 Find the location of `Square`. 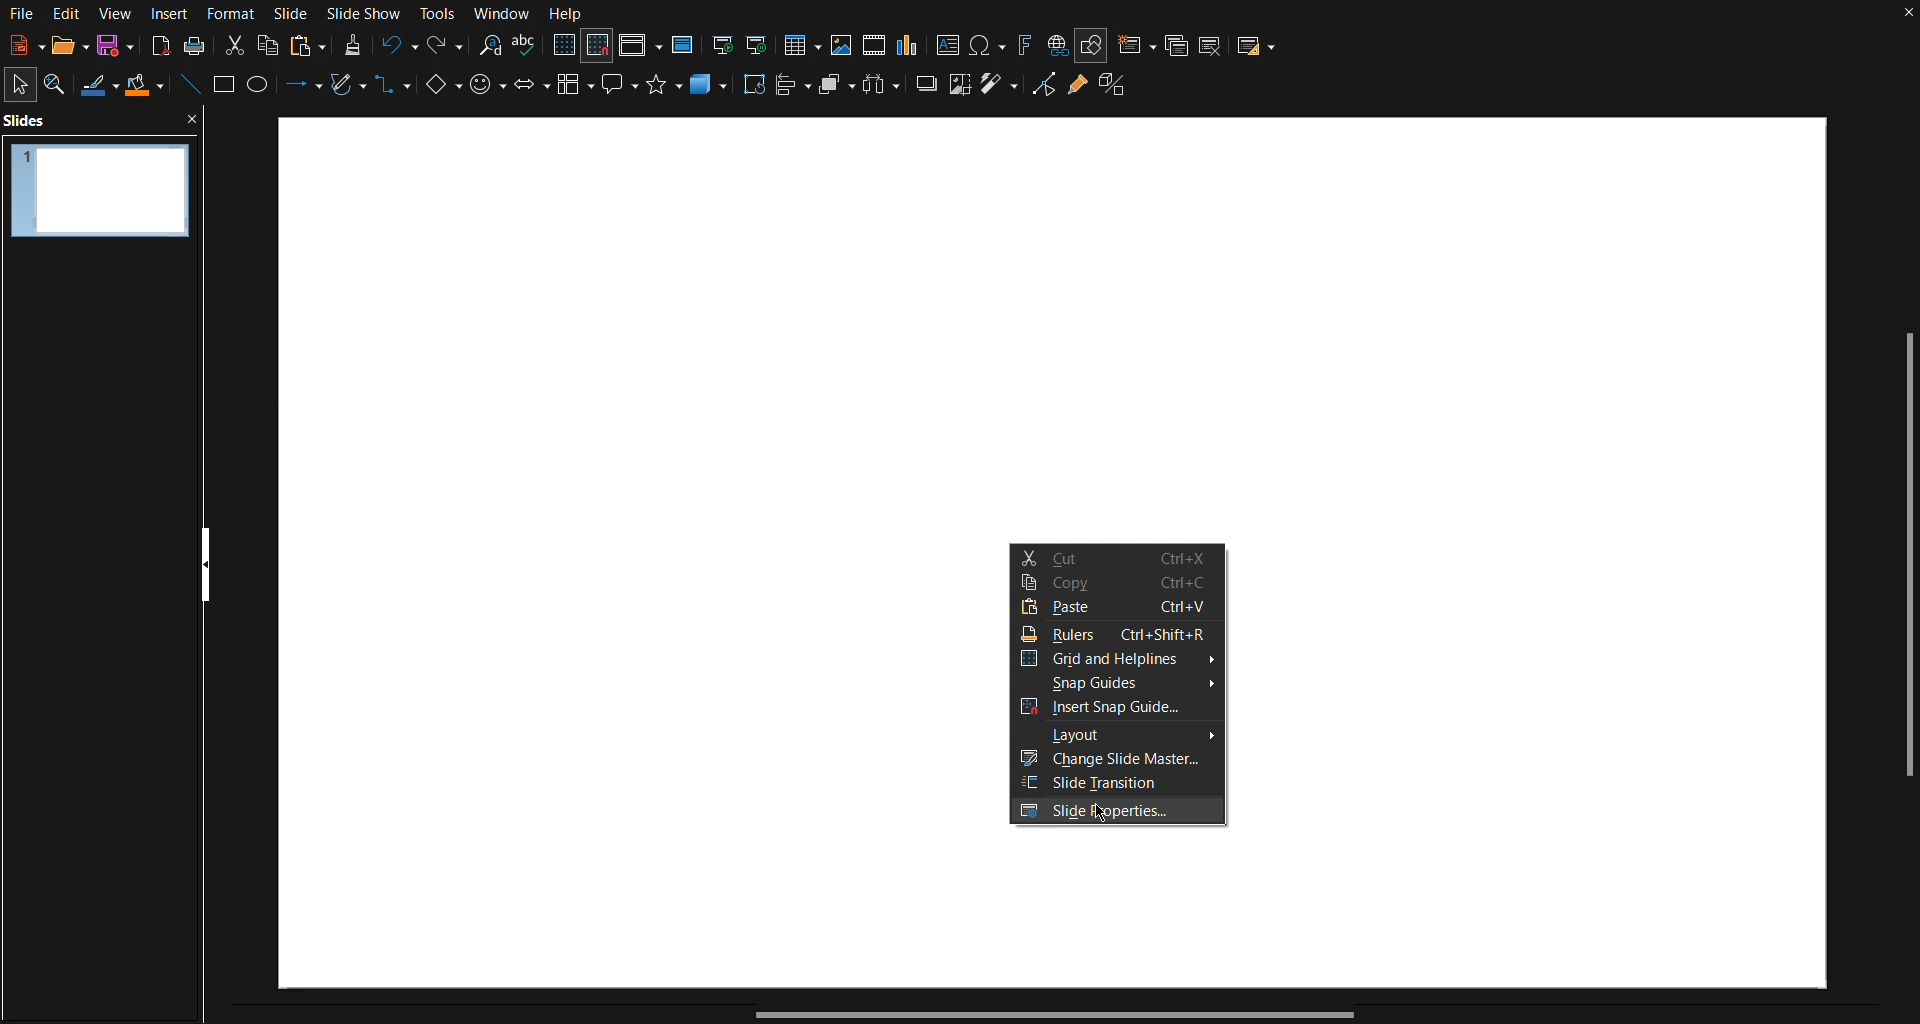

Square is located at coordinates (226, 88).